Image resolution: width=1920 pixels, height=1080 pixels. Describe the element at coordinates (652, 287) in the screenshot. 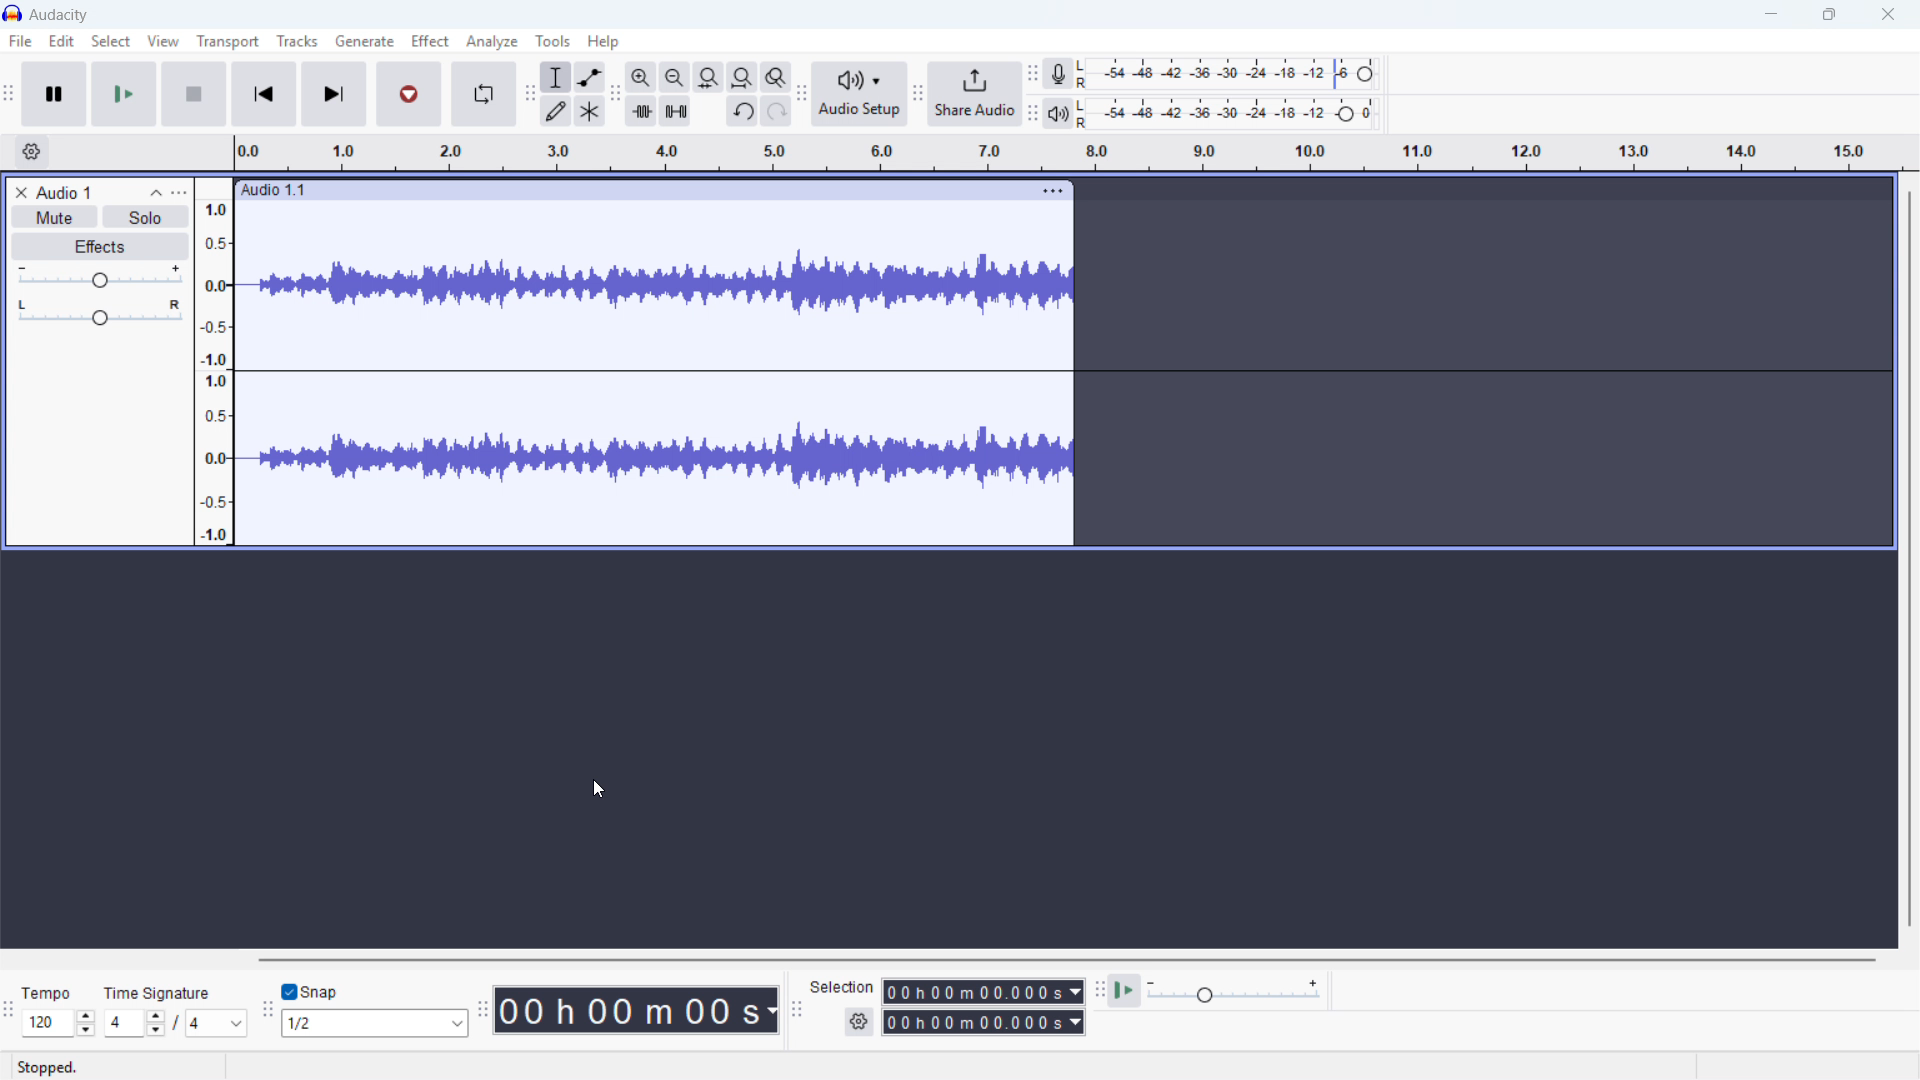

I see `Track waveform` at that location.